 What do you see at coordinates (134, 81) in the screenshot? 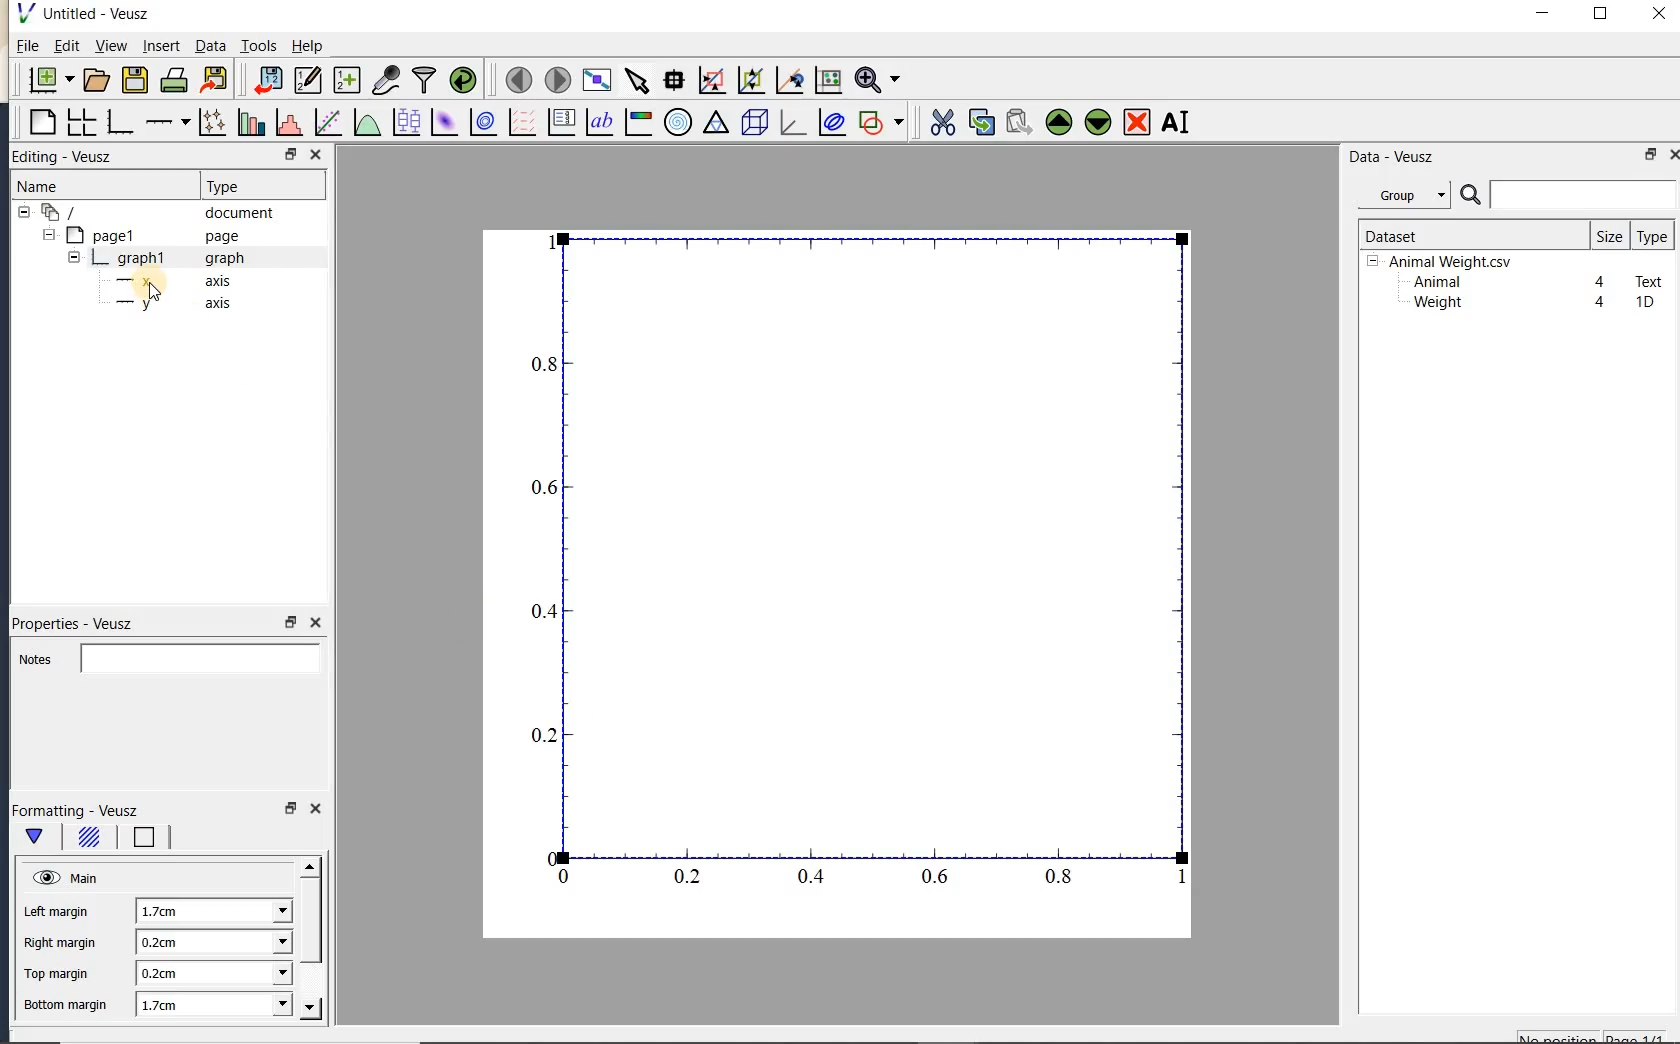
I see `save the document` at bounding box center [134, 81].